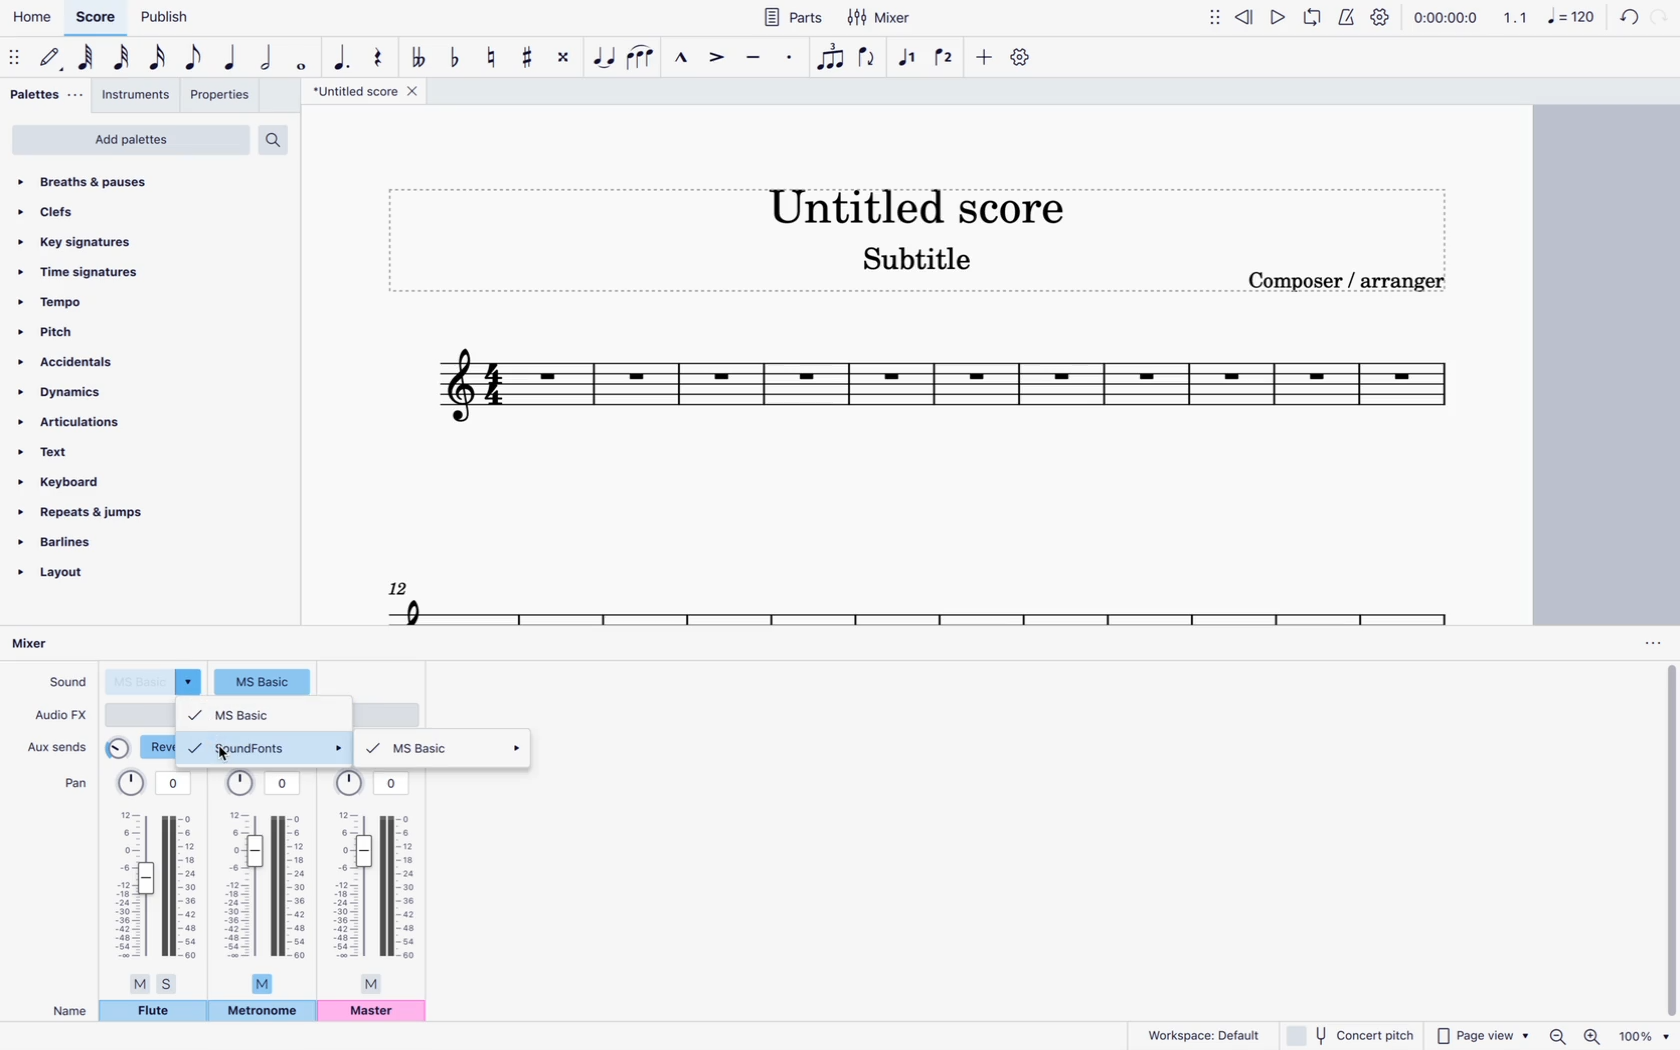 The image size is (1680, 1050). I want to click on add palettes, so click(130, 142).